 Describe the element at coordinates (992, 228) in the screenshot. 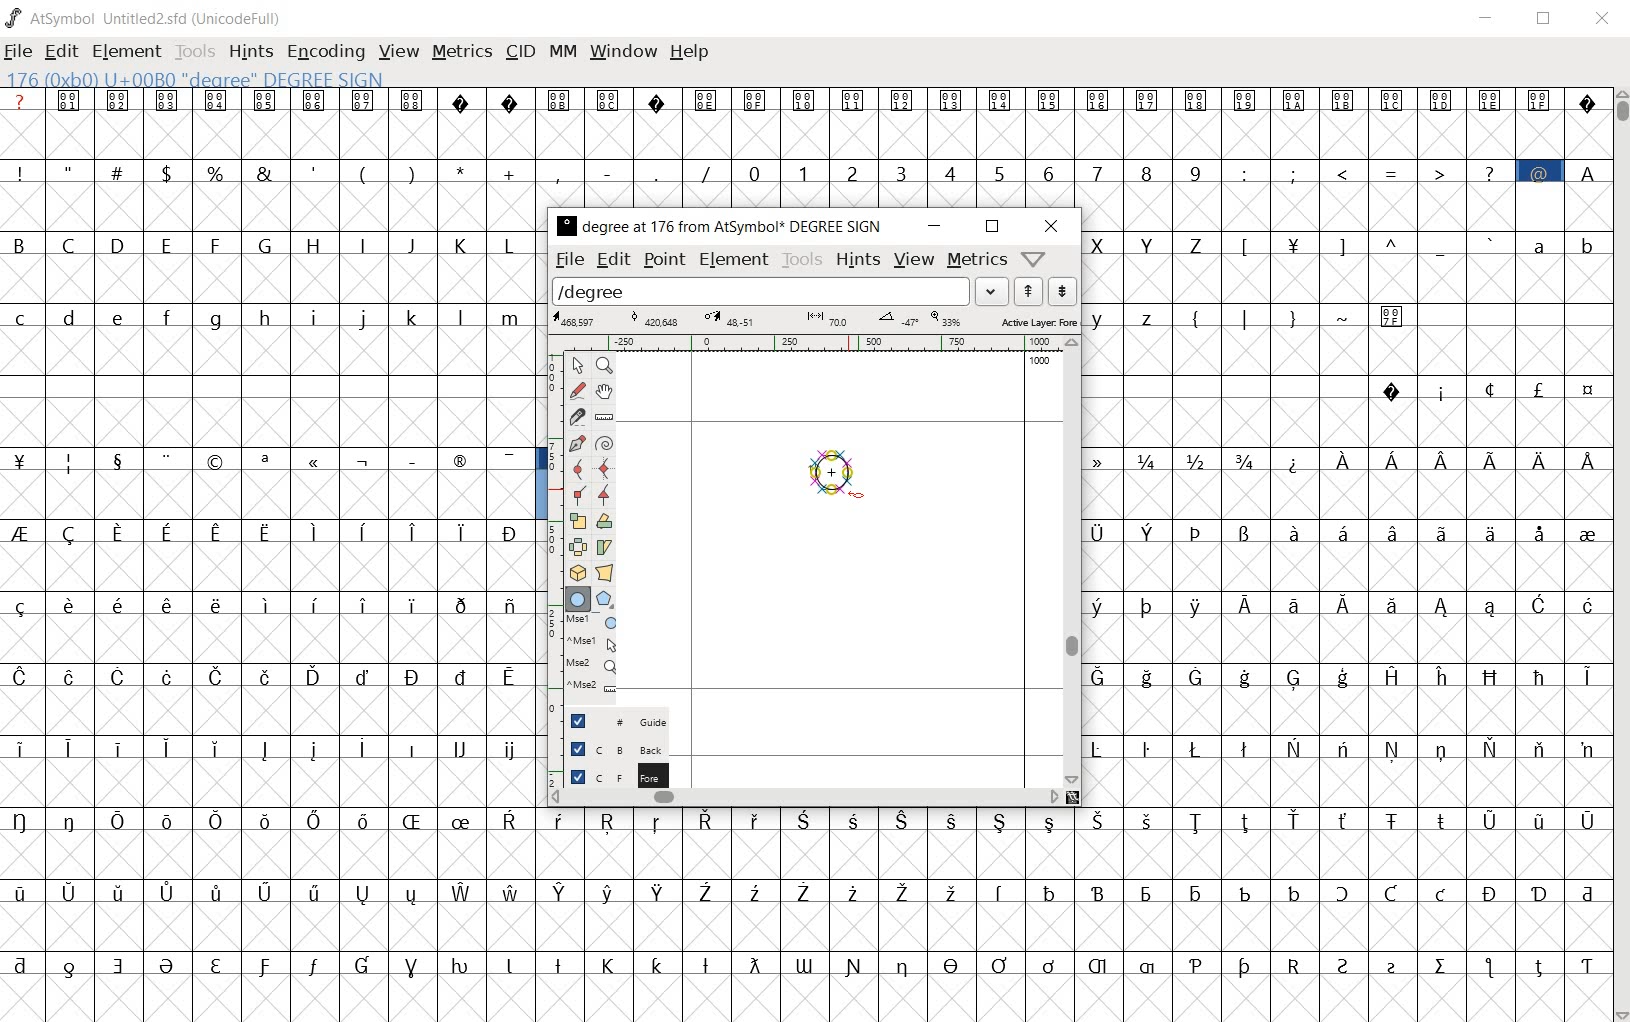

I see `restore down` at that location.